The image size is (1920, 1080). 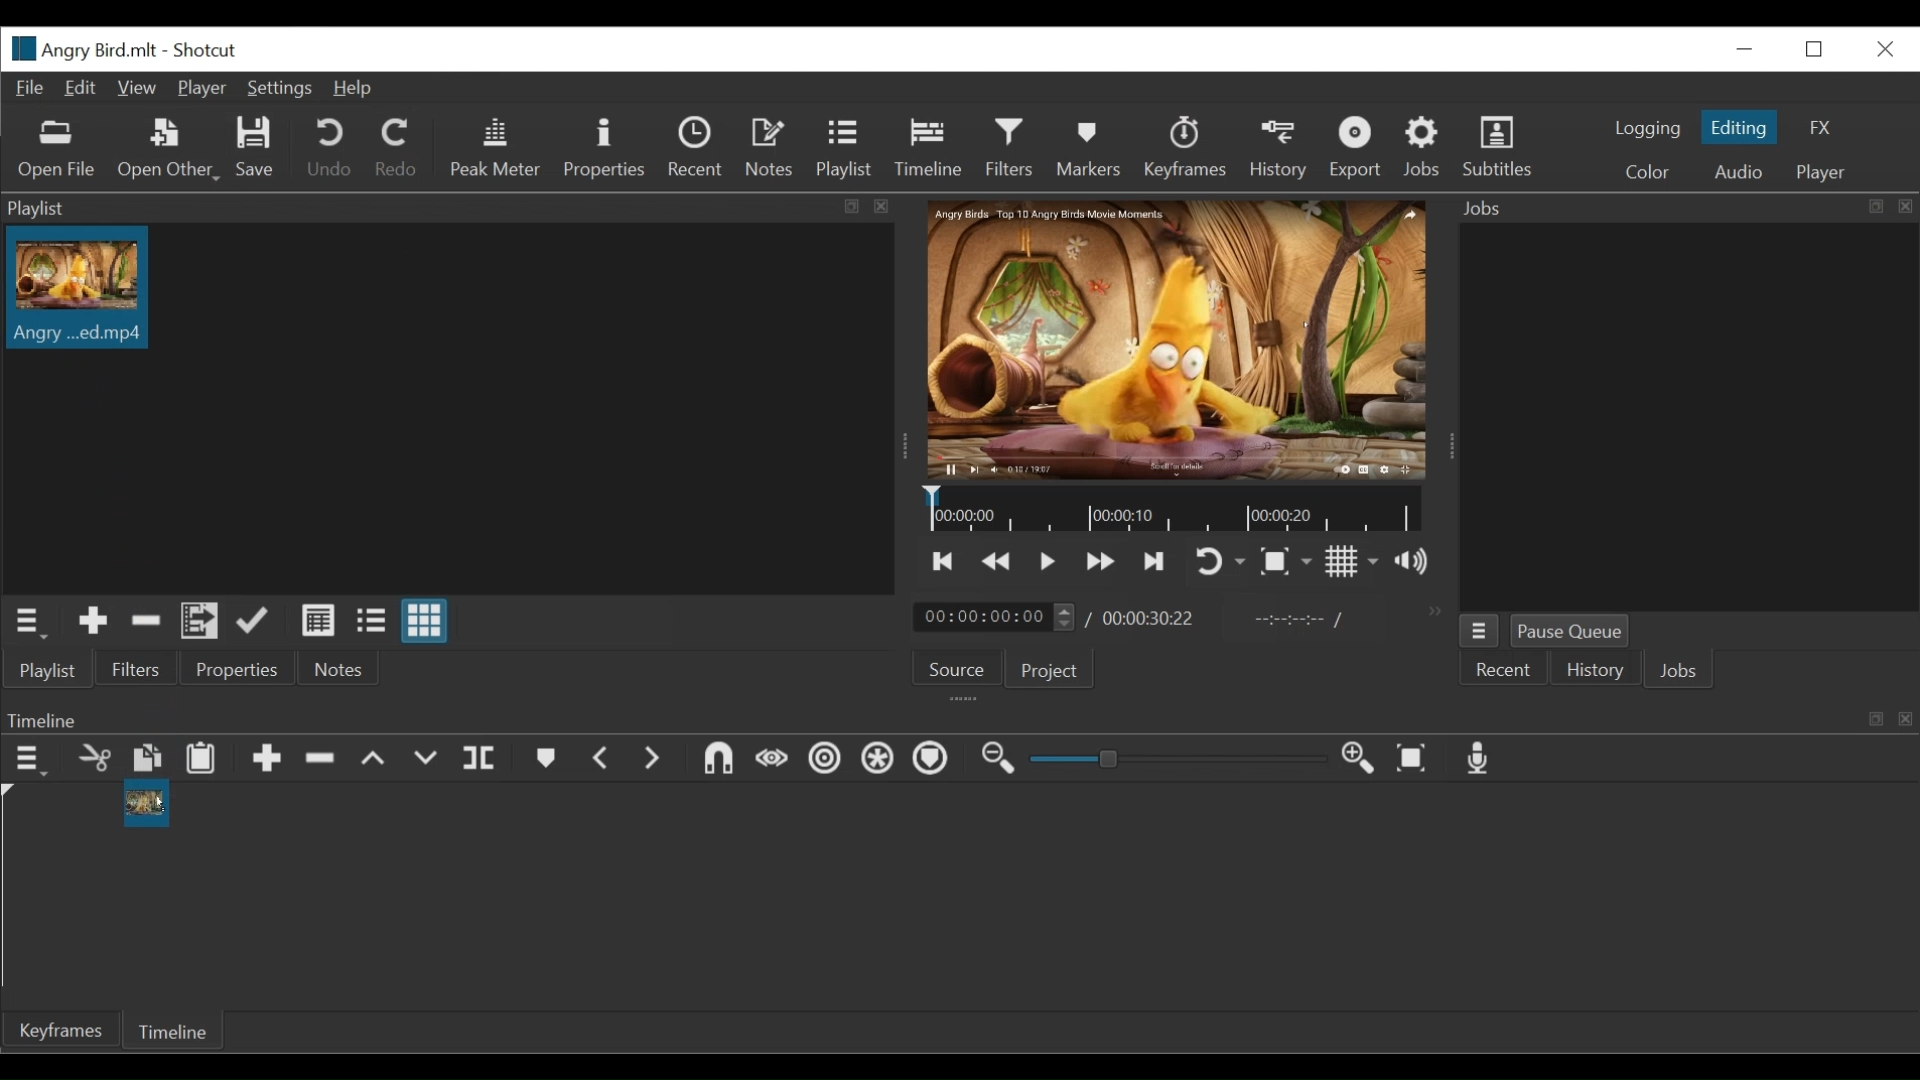 What do you see at coordinates (277, 89) in the screenshot?
I see `Settings` at bounding box center [277, 89].